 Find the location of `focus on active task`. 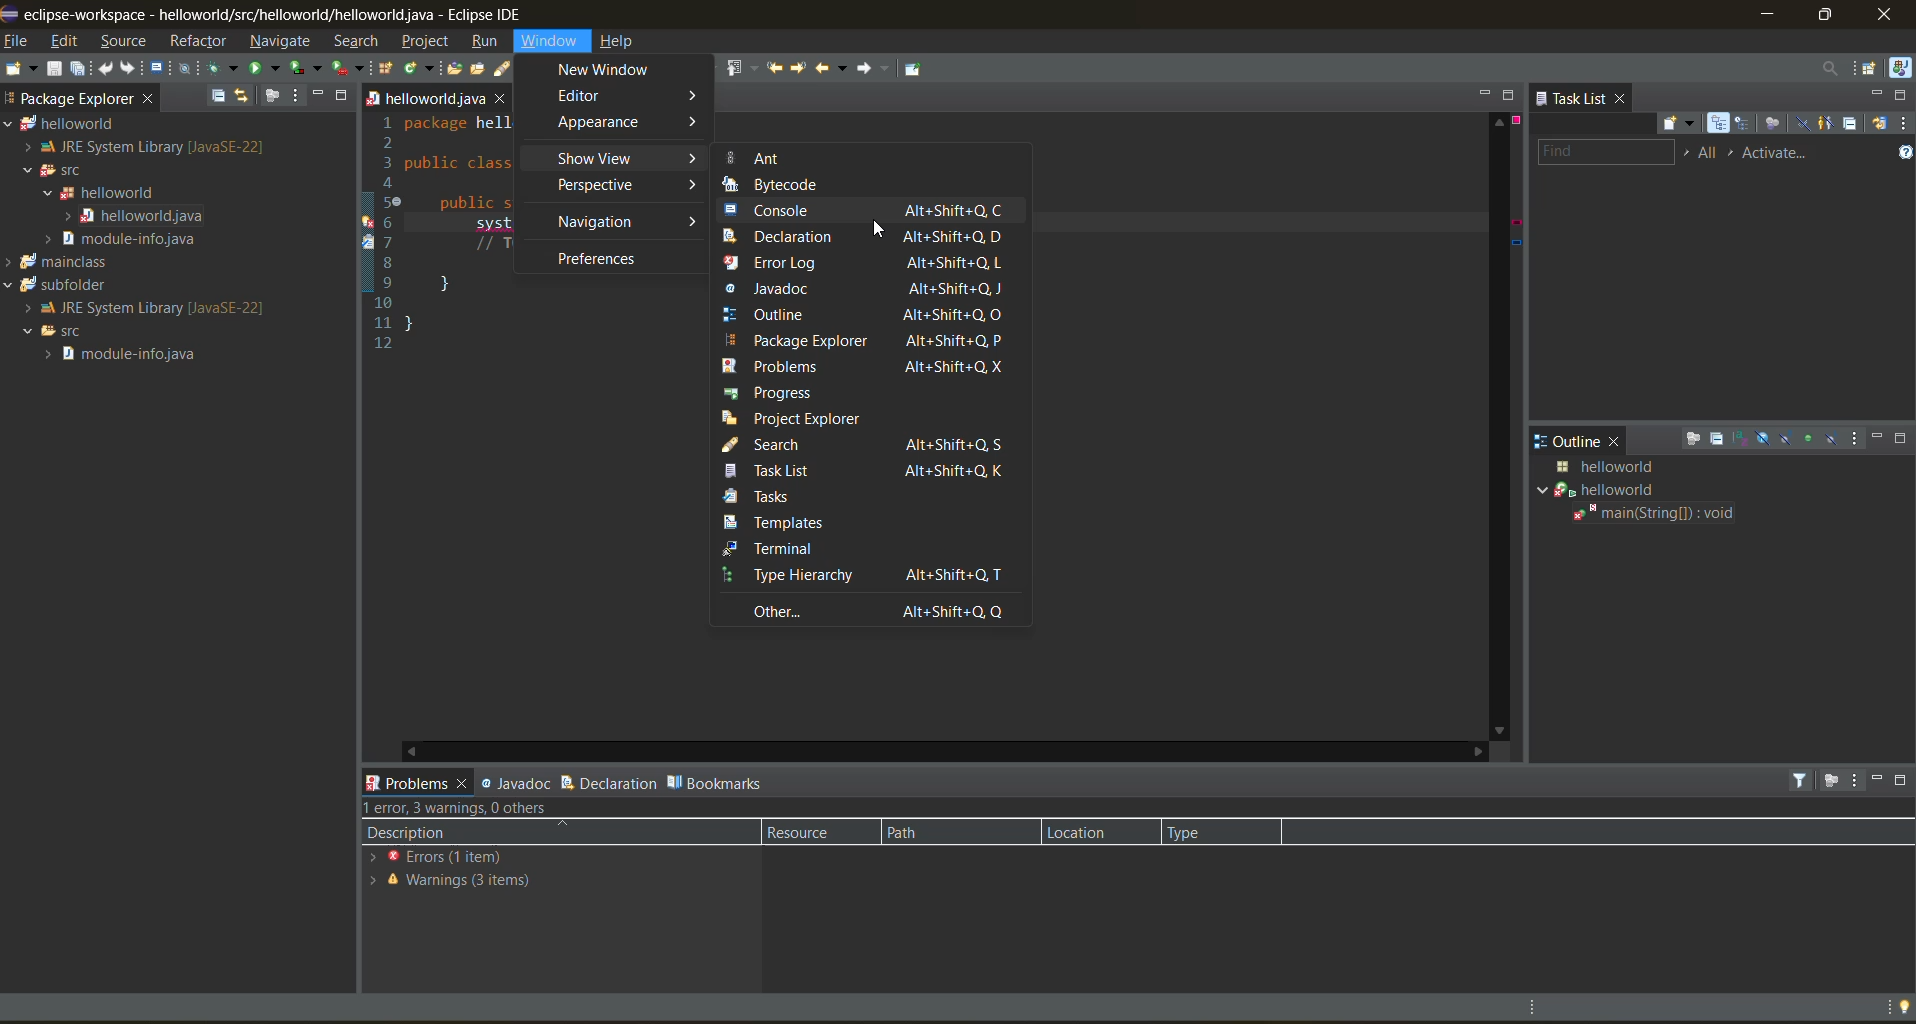

focus on active task is located at coordinates (1837, 778).